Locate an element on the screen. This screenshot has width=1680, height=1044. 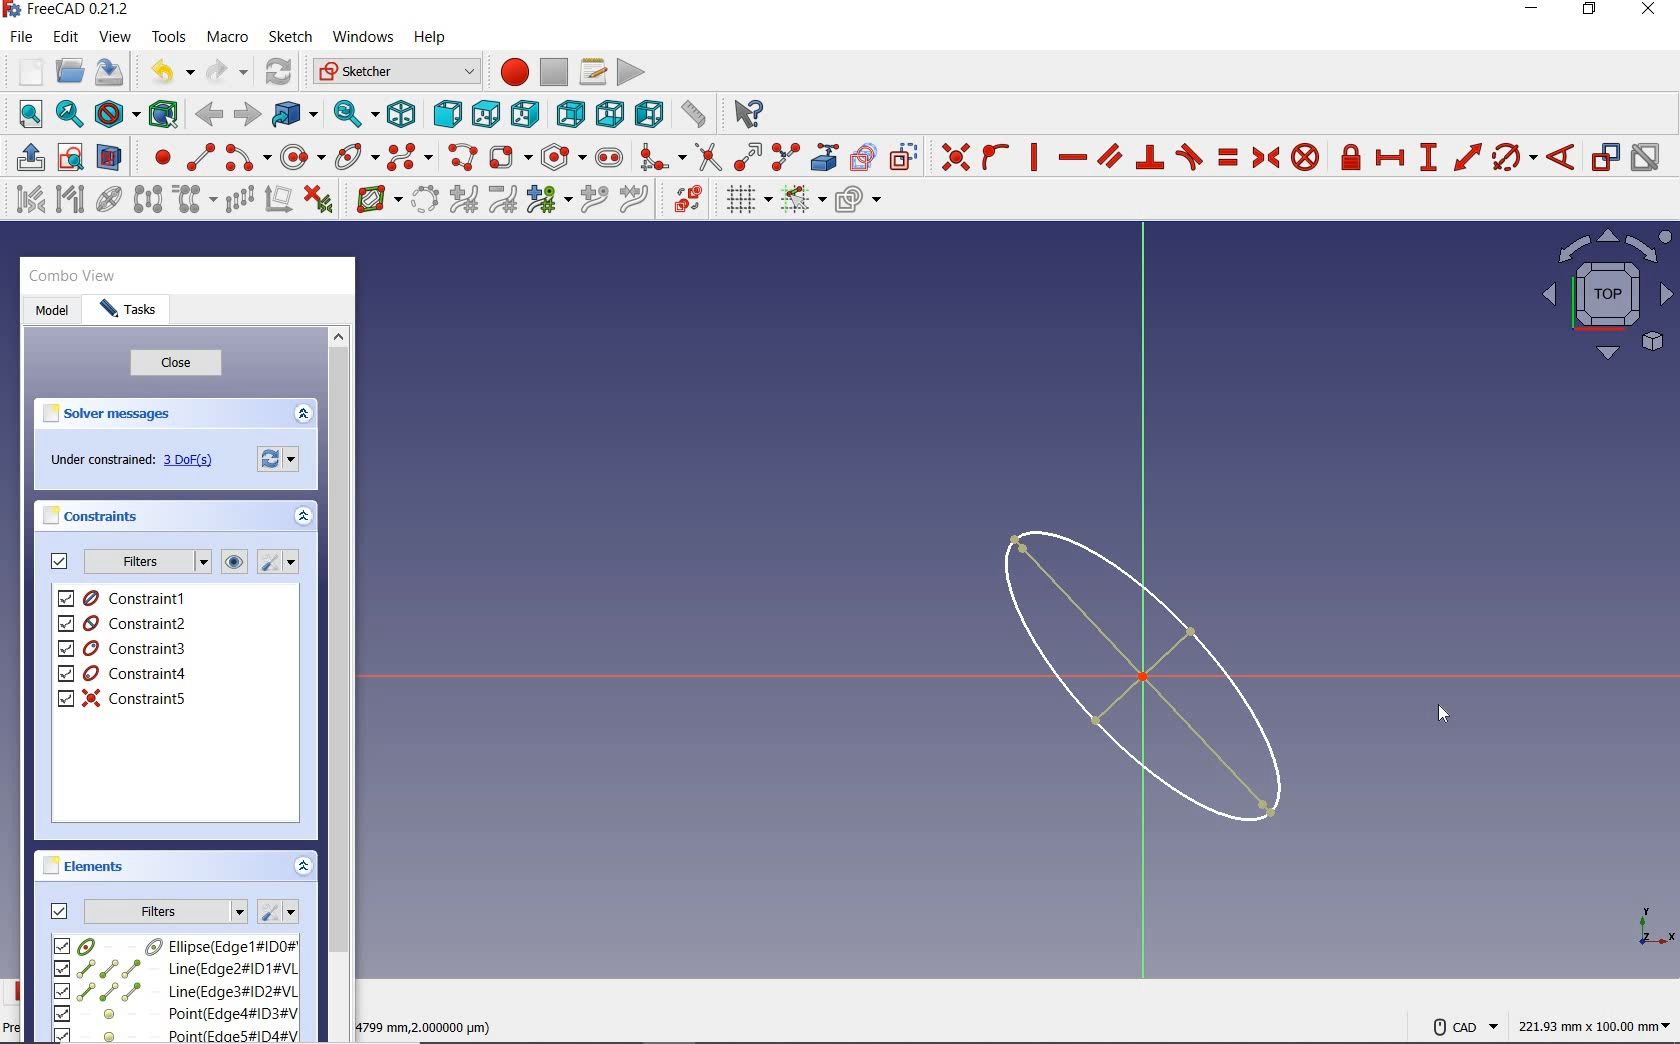
view is located at coordinates (117, 36).